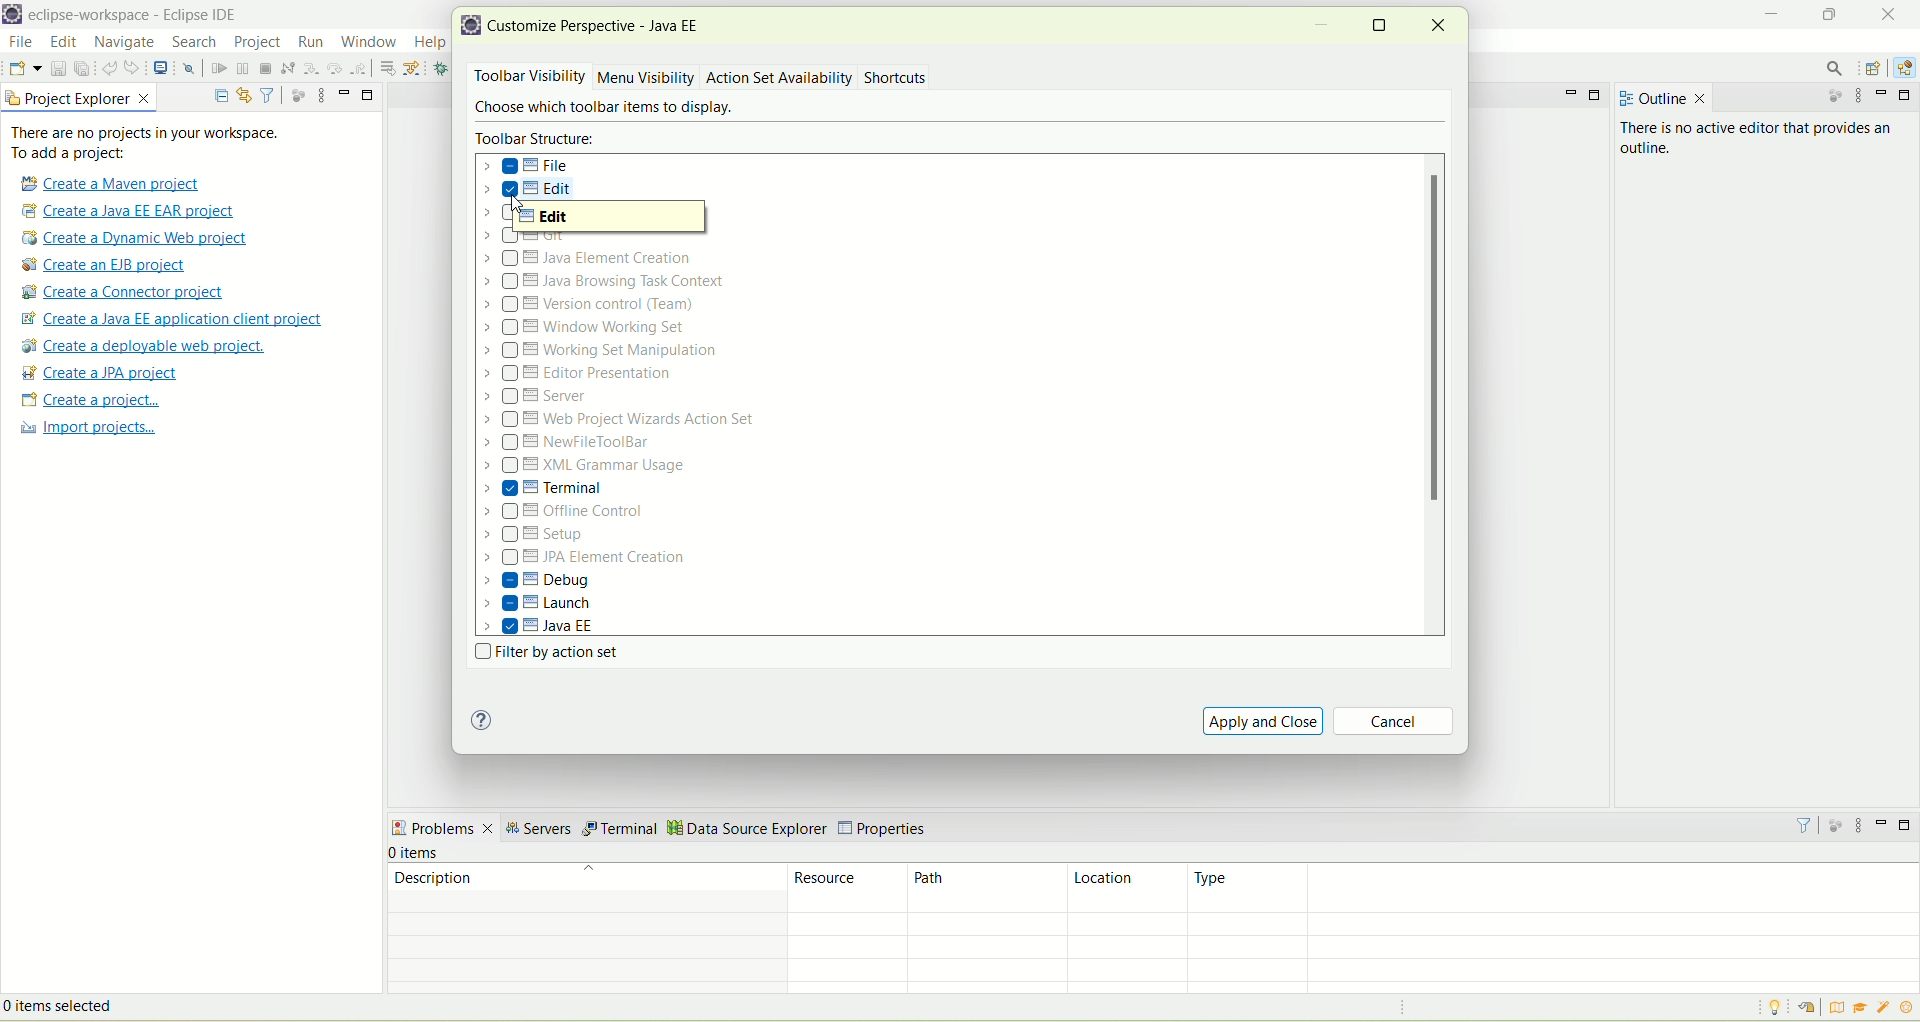  I want to click on disconnect, so click(287, 68).